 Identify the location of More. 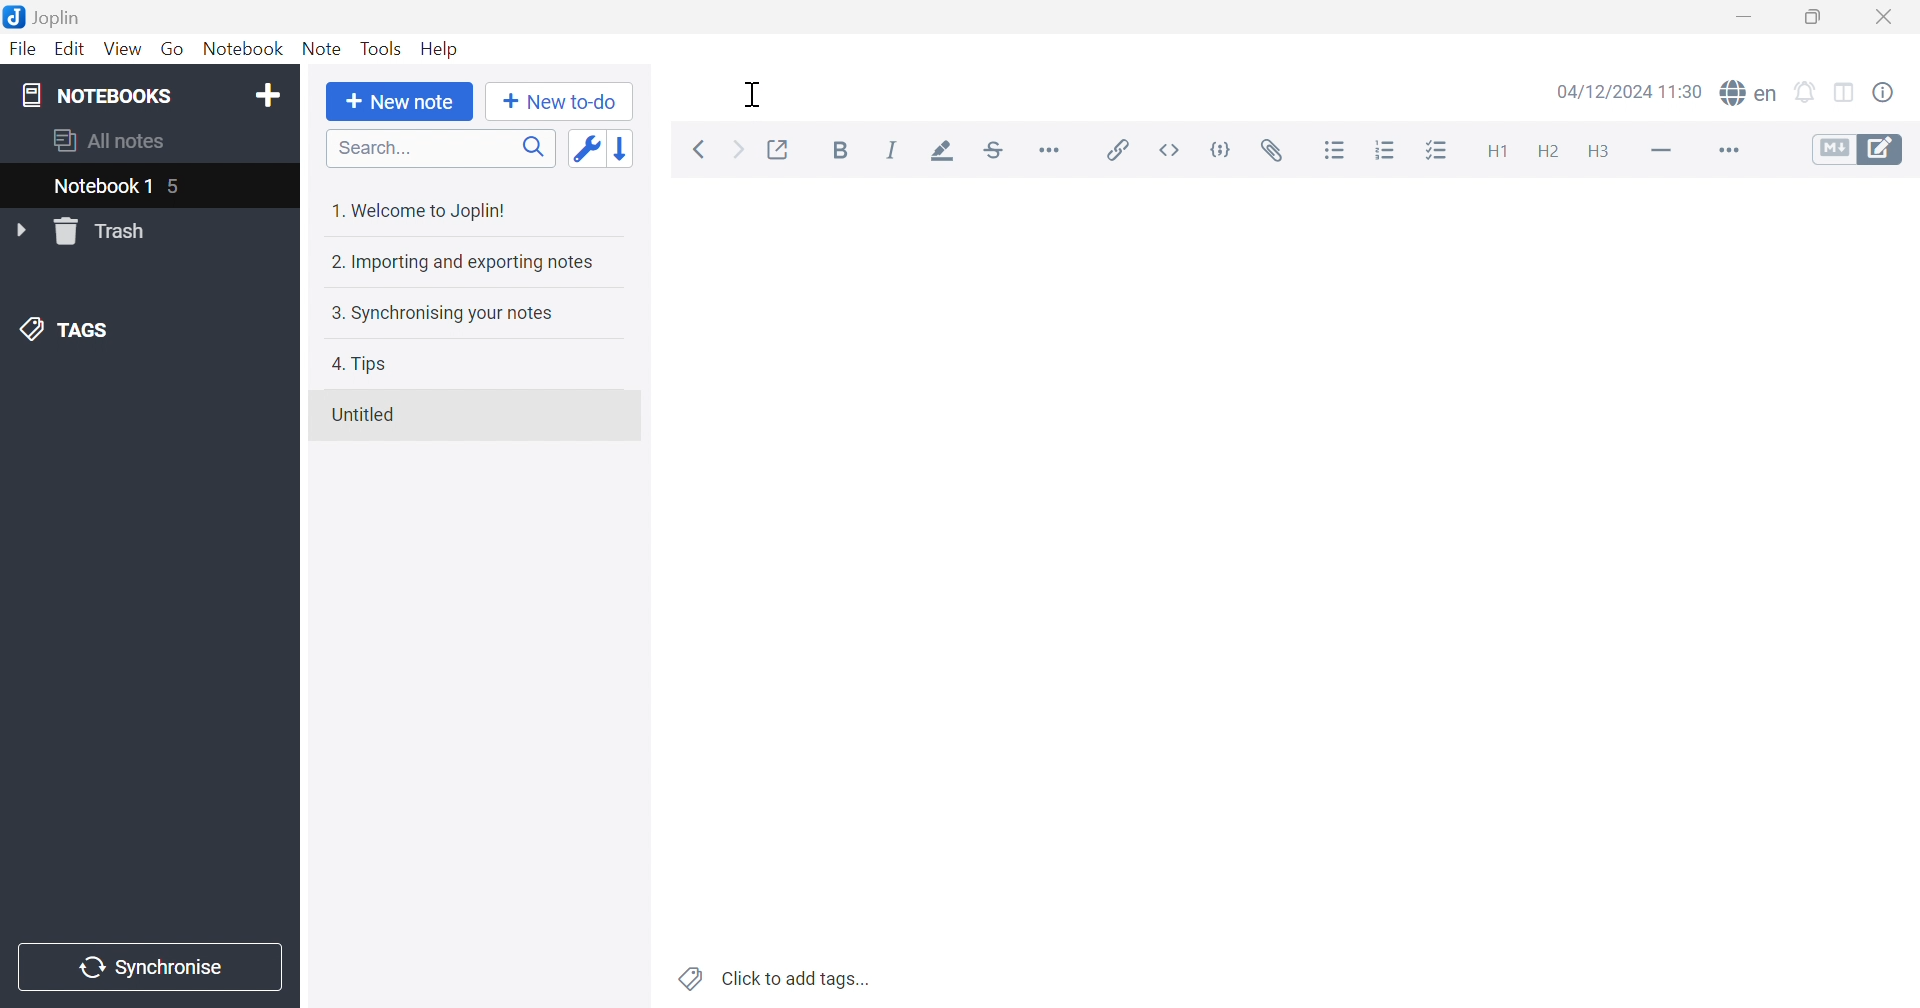
(1730, 153).